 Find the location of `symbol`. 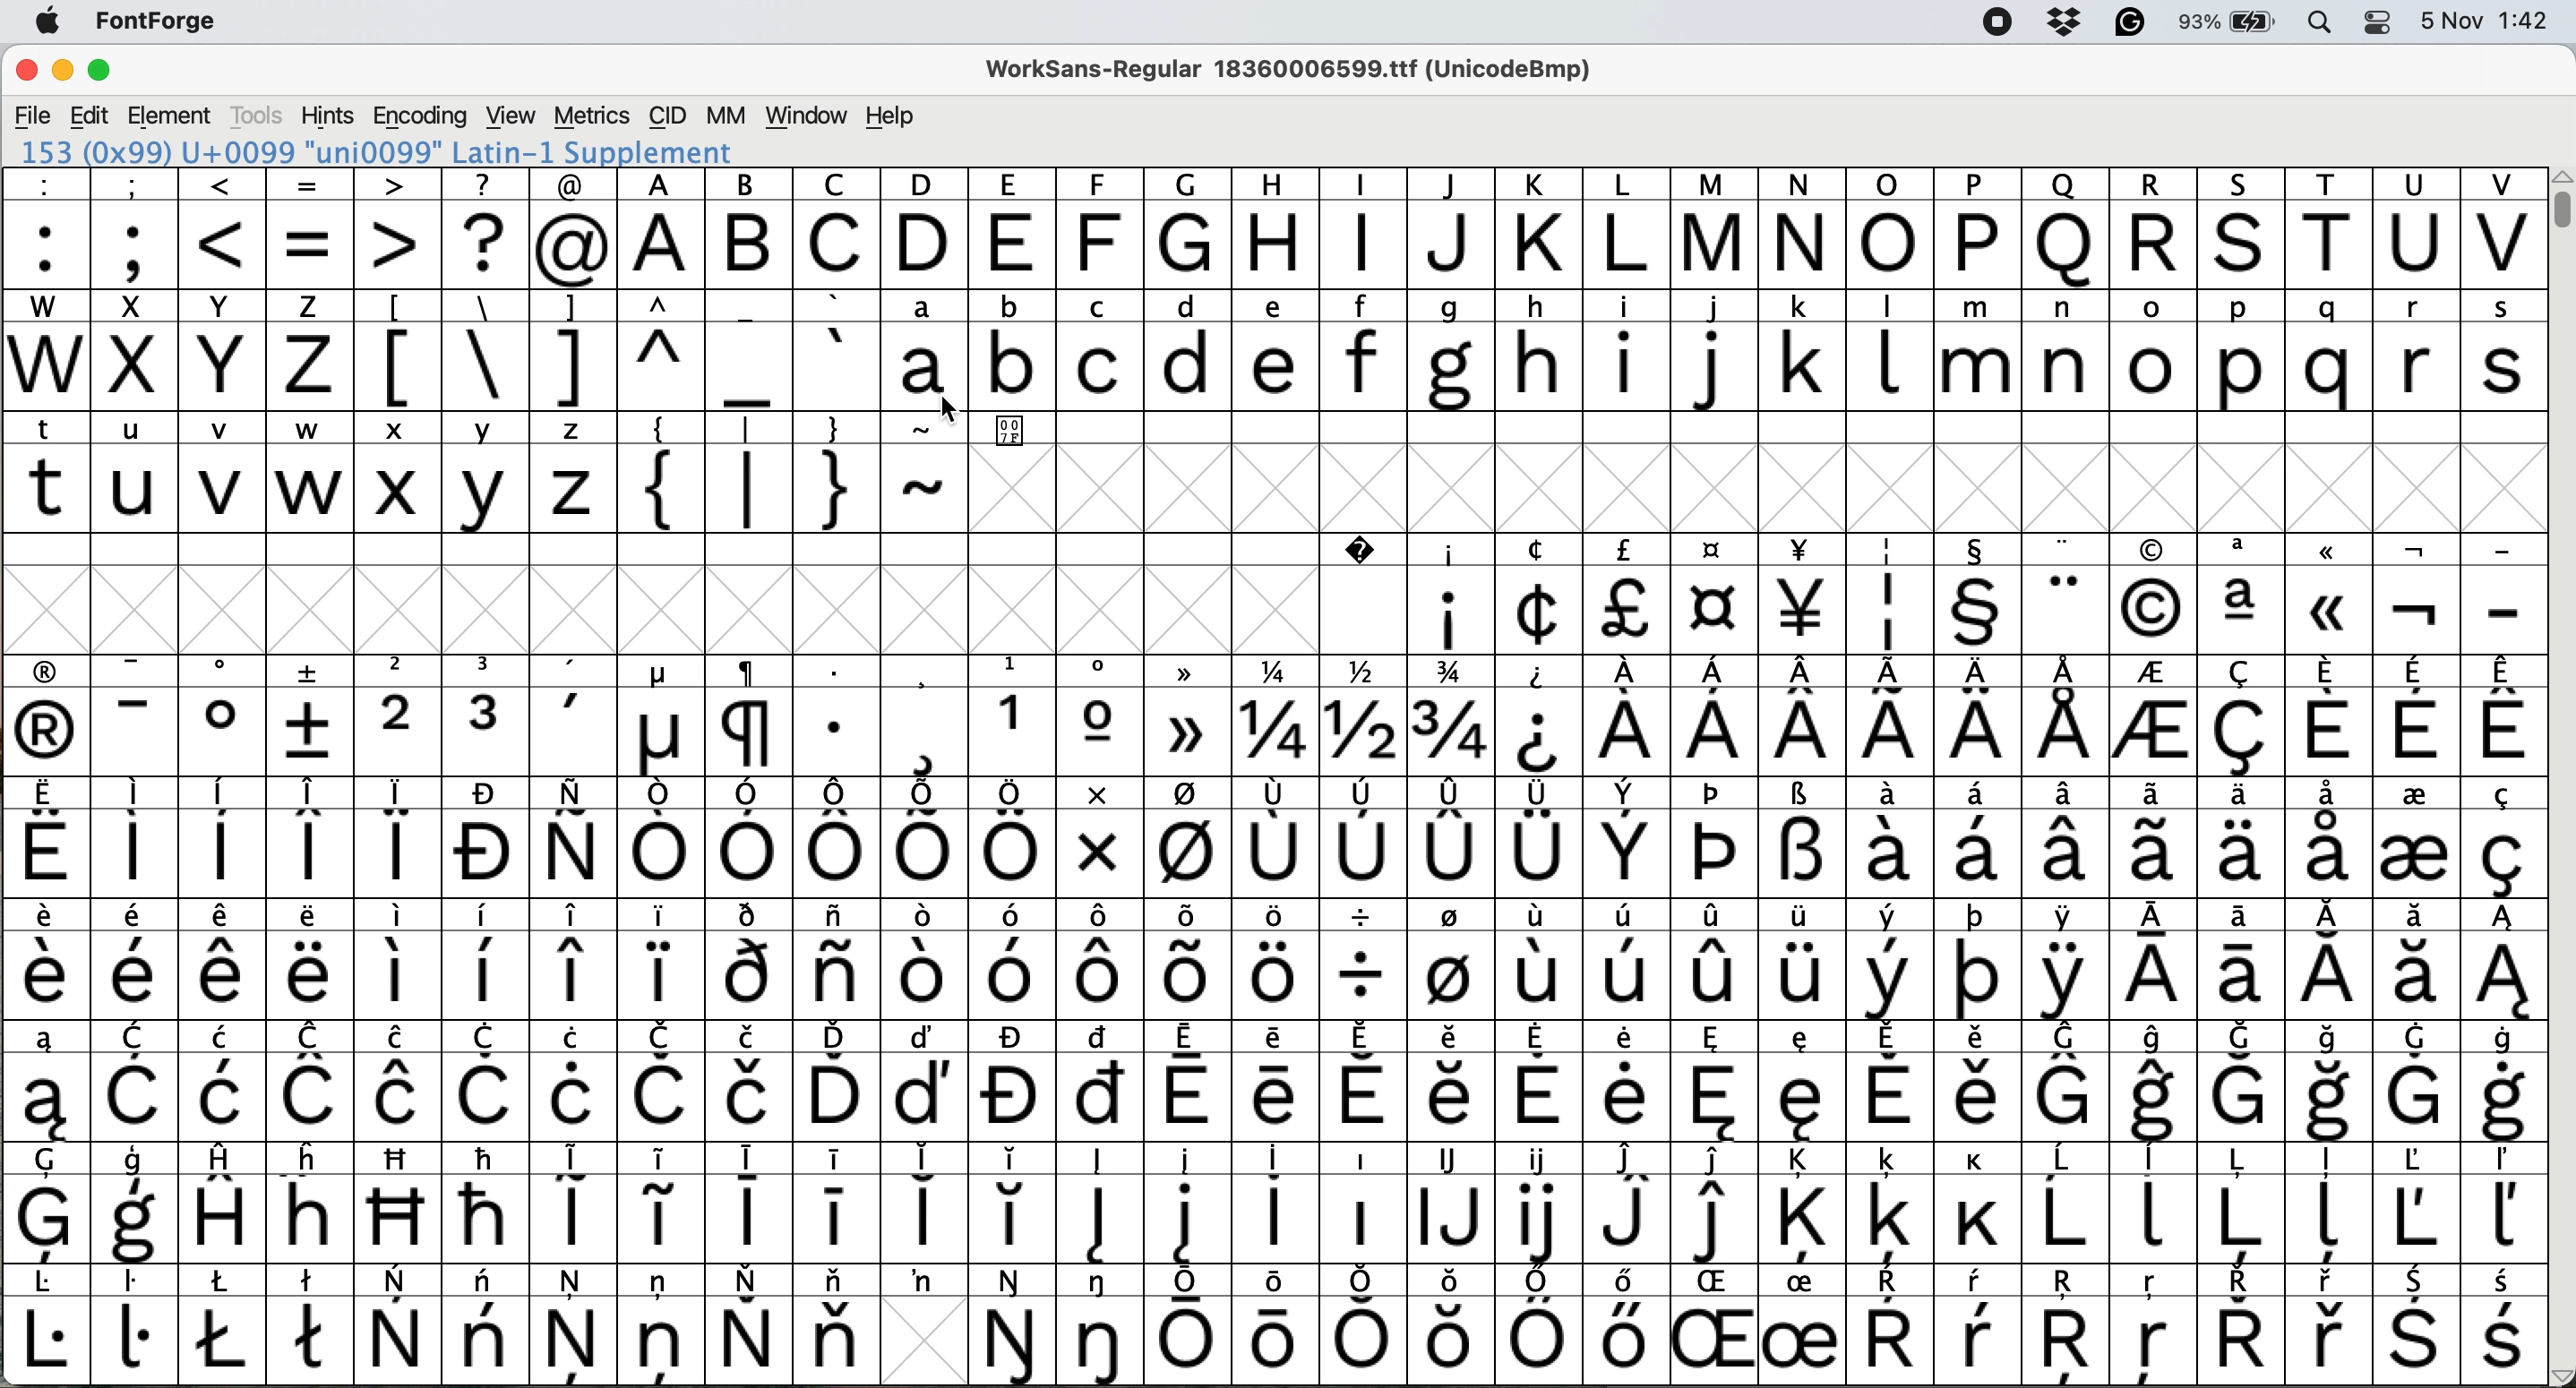

symbol is located at coordinates (1012, 838).